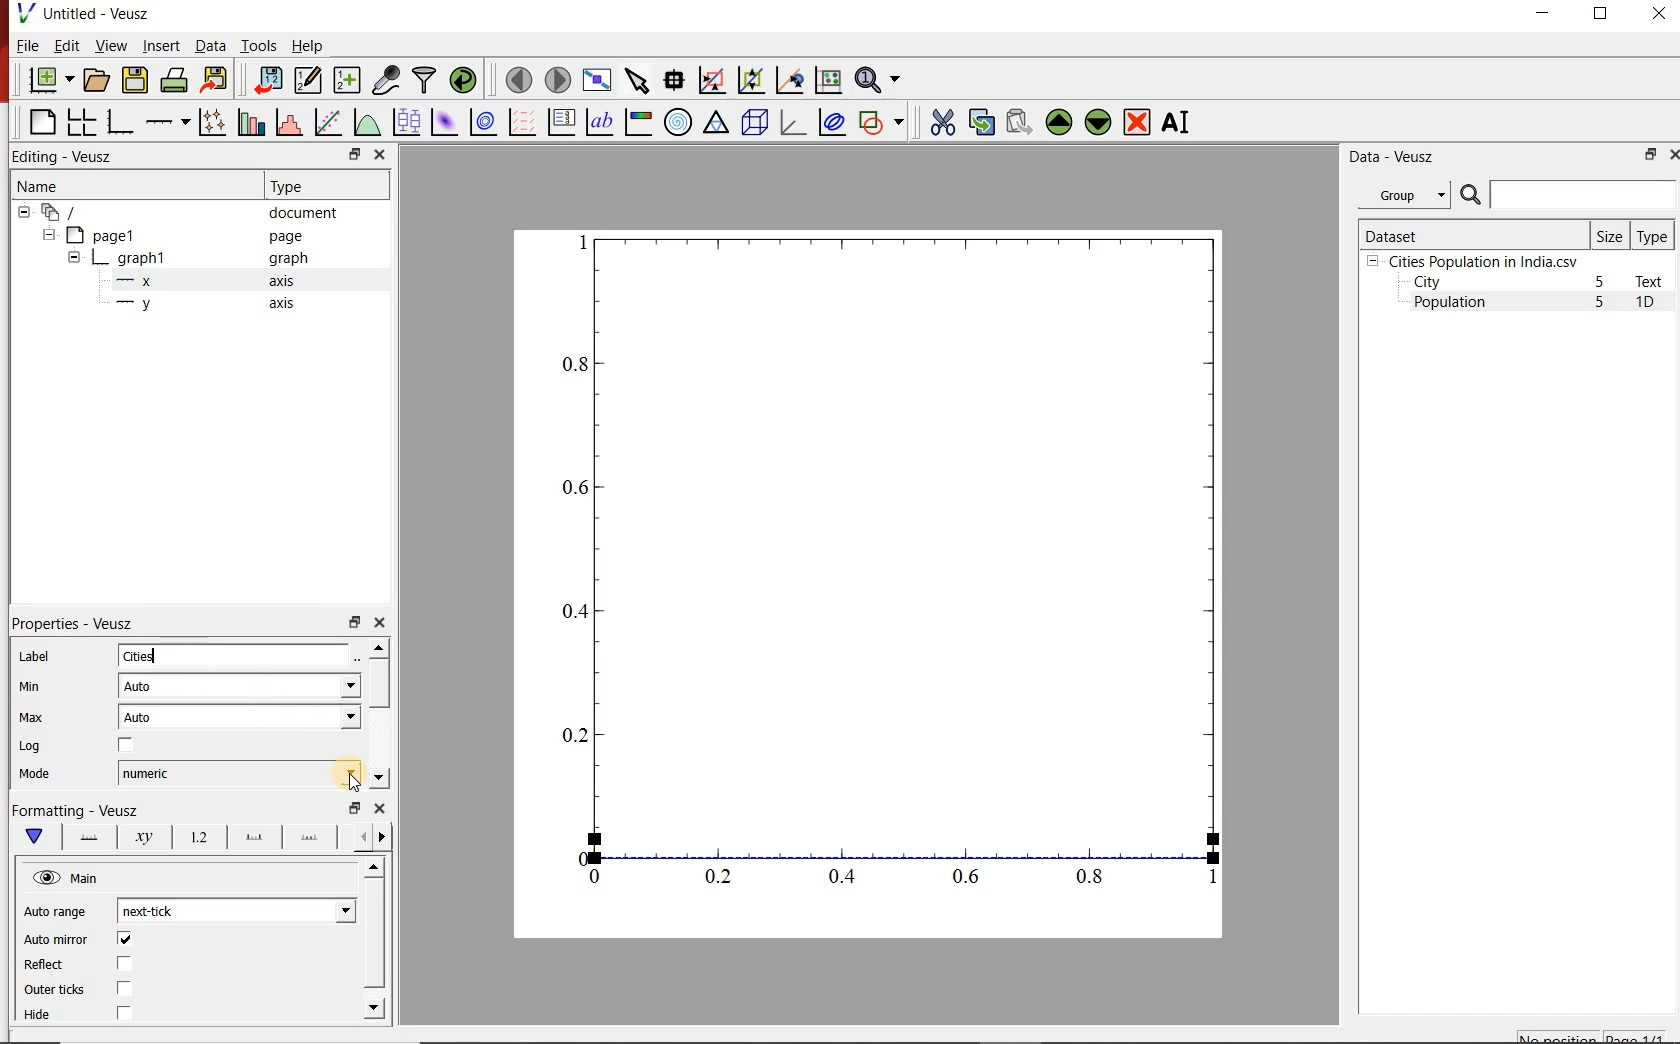  Describe the element at coordinates (710, 79) in the screenshot. I see `click or draw a rectangle to zoom graph indexes` at that location.